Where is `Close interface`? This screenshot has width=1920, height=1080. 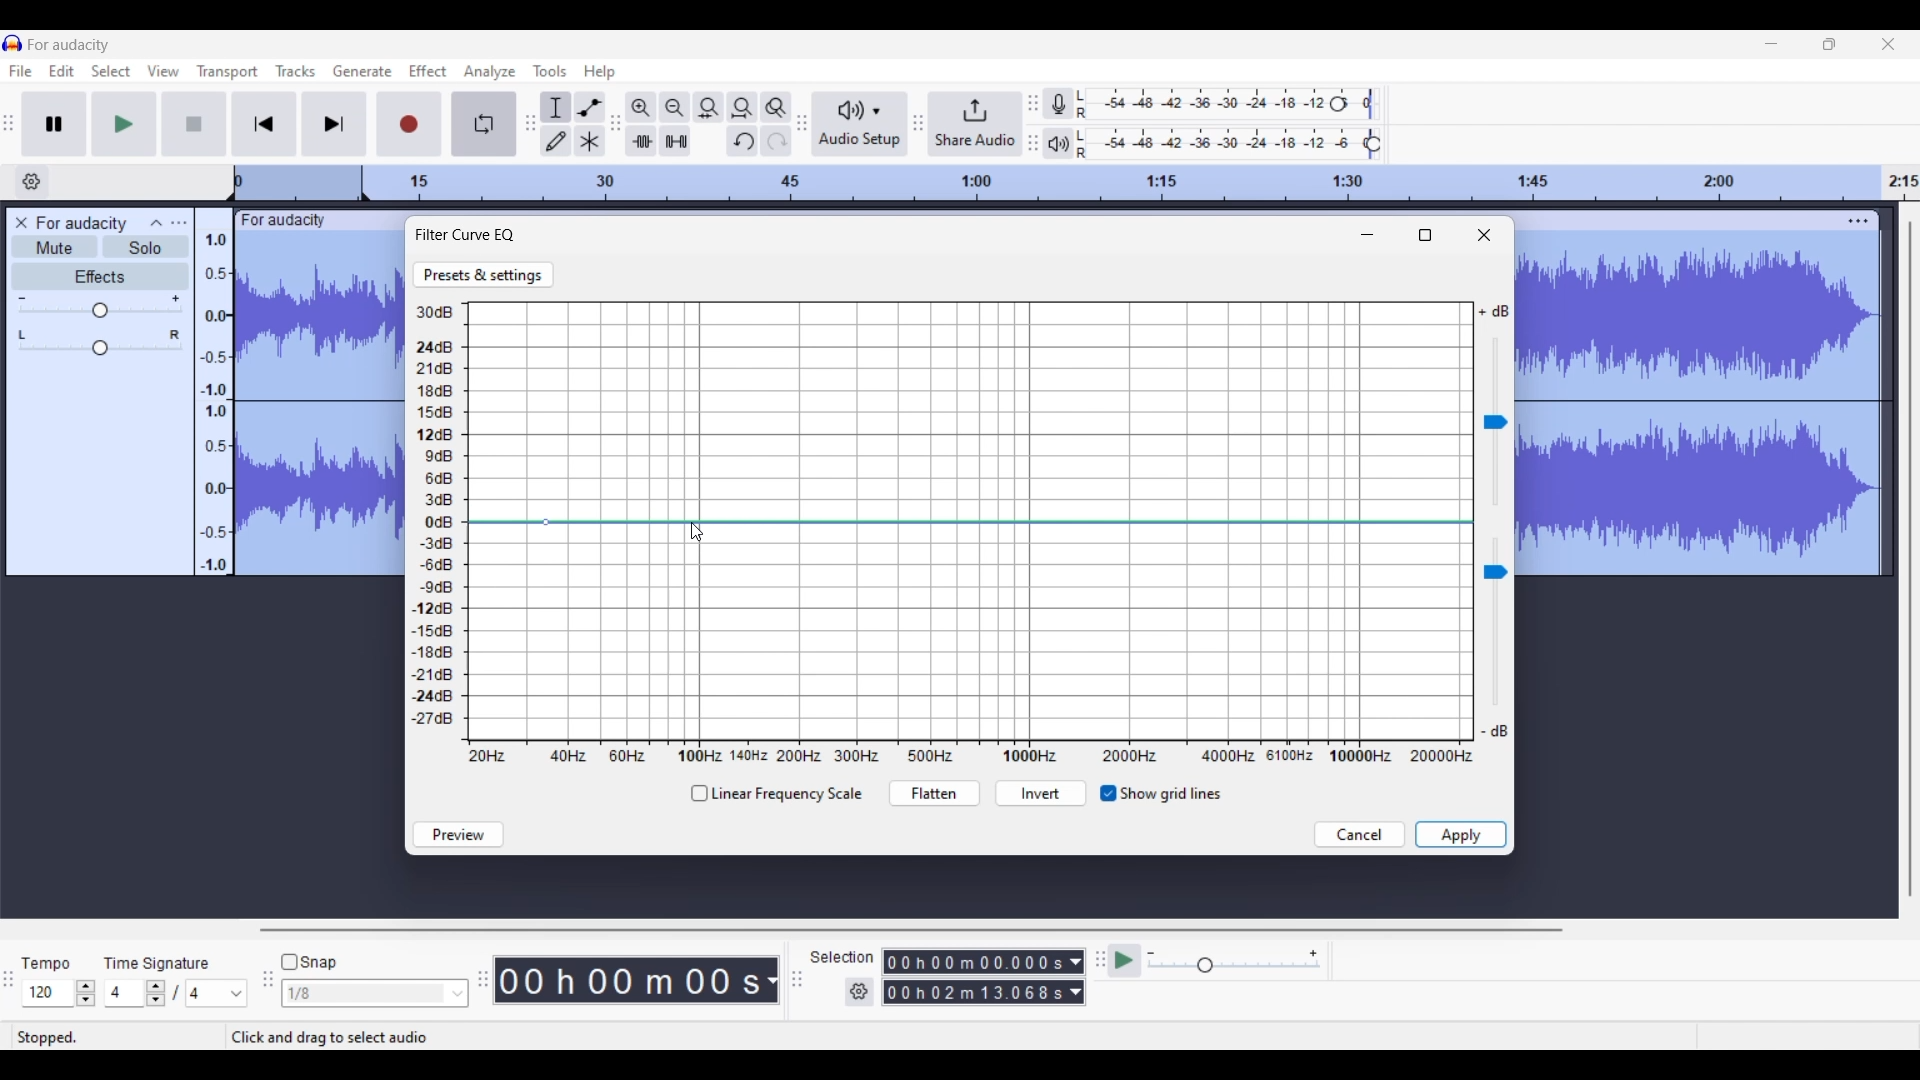 Close interface is located at coordinates (1888, 44).